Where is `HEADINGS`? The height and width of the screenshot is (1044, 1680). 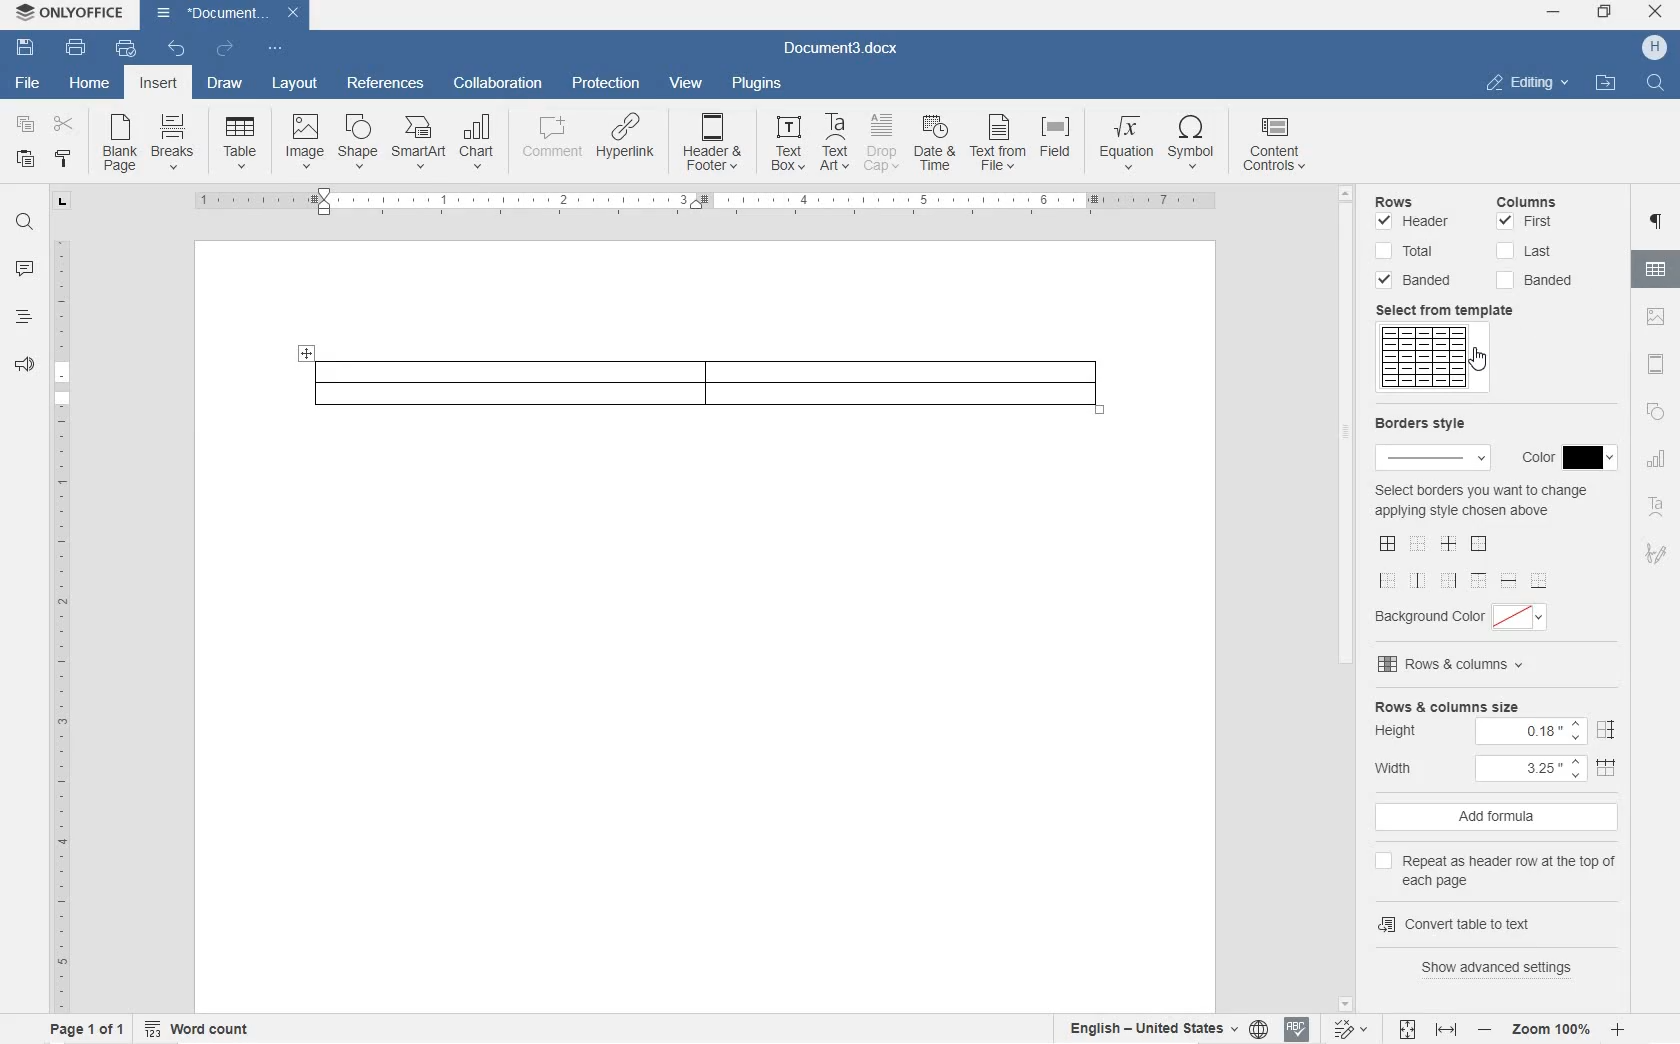 HEADINGS is located at coordinates (21, 321).